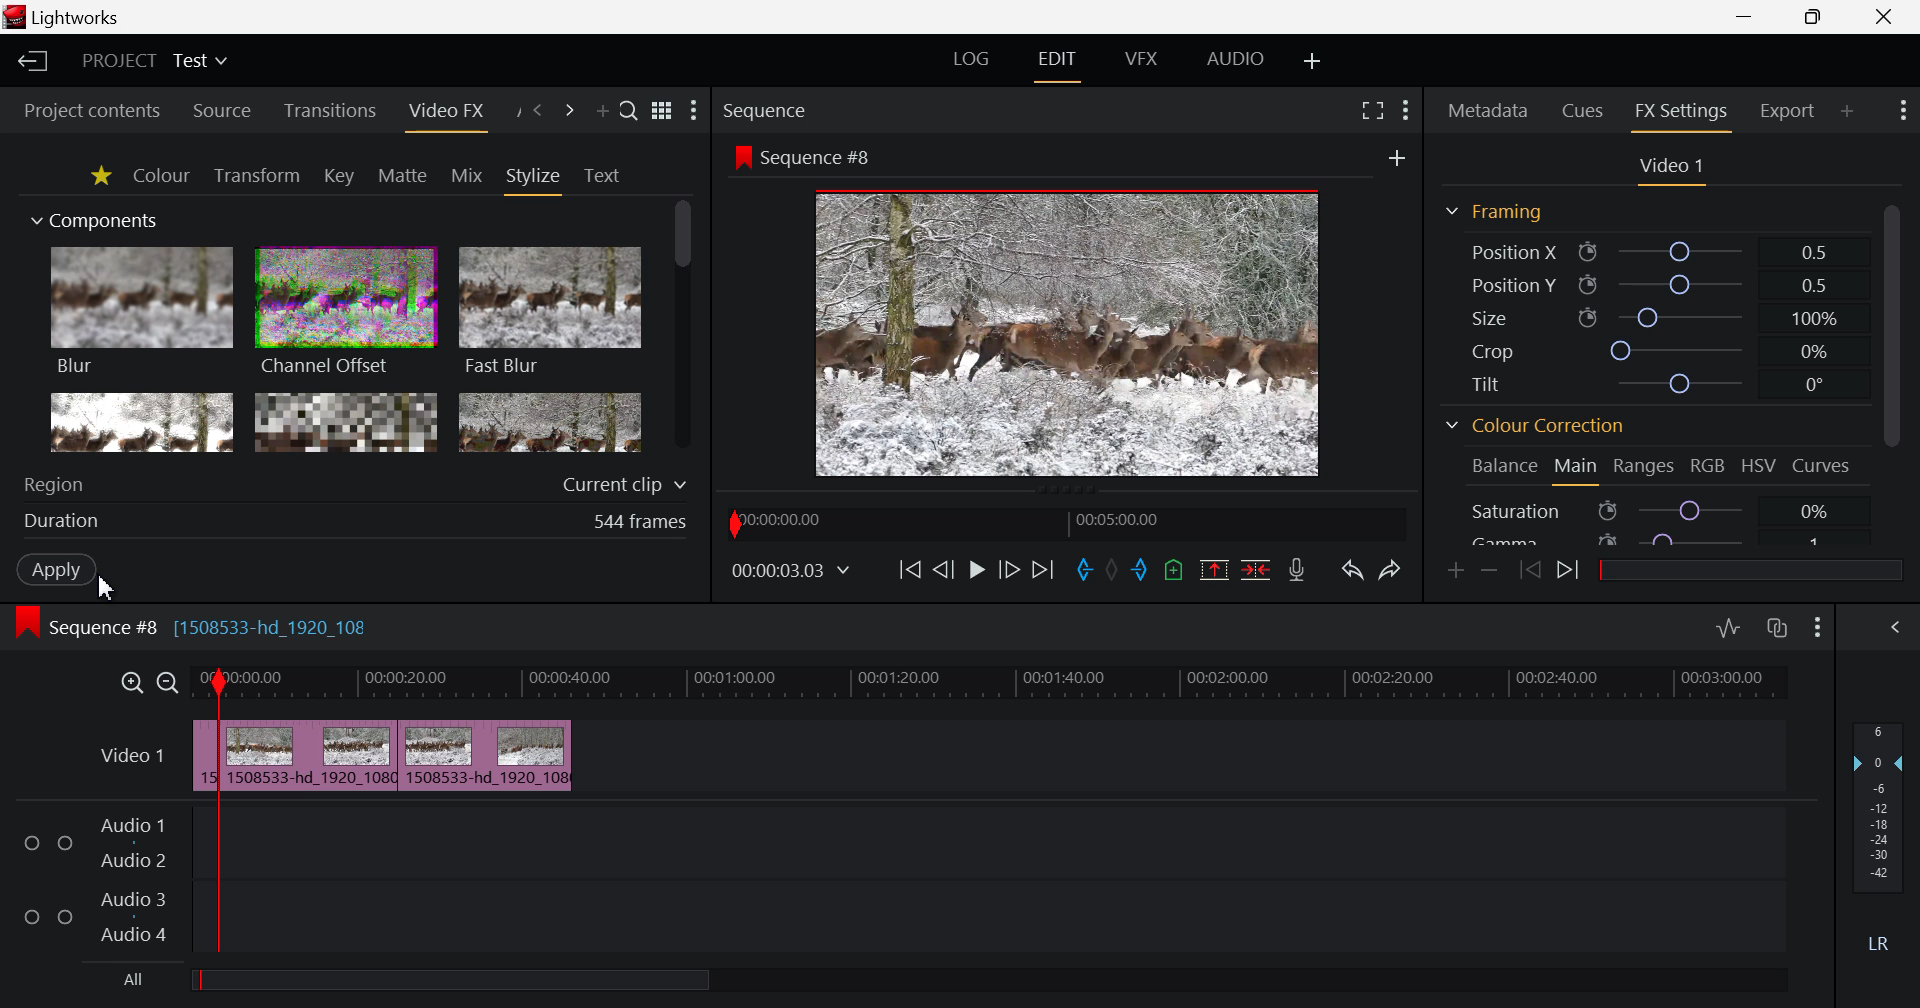 Image resolution: width=1920 pixels, height=1008 pixels. What do you see at coordinates (144, 313) in the screenshot?
I see `Blur` at bounding box center [144, 313].